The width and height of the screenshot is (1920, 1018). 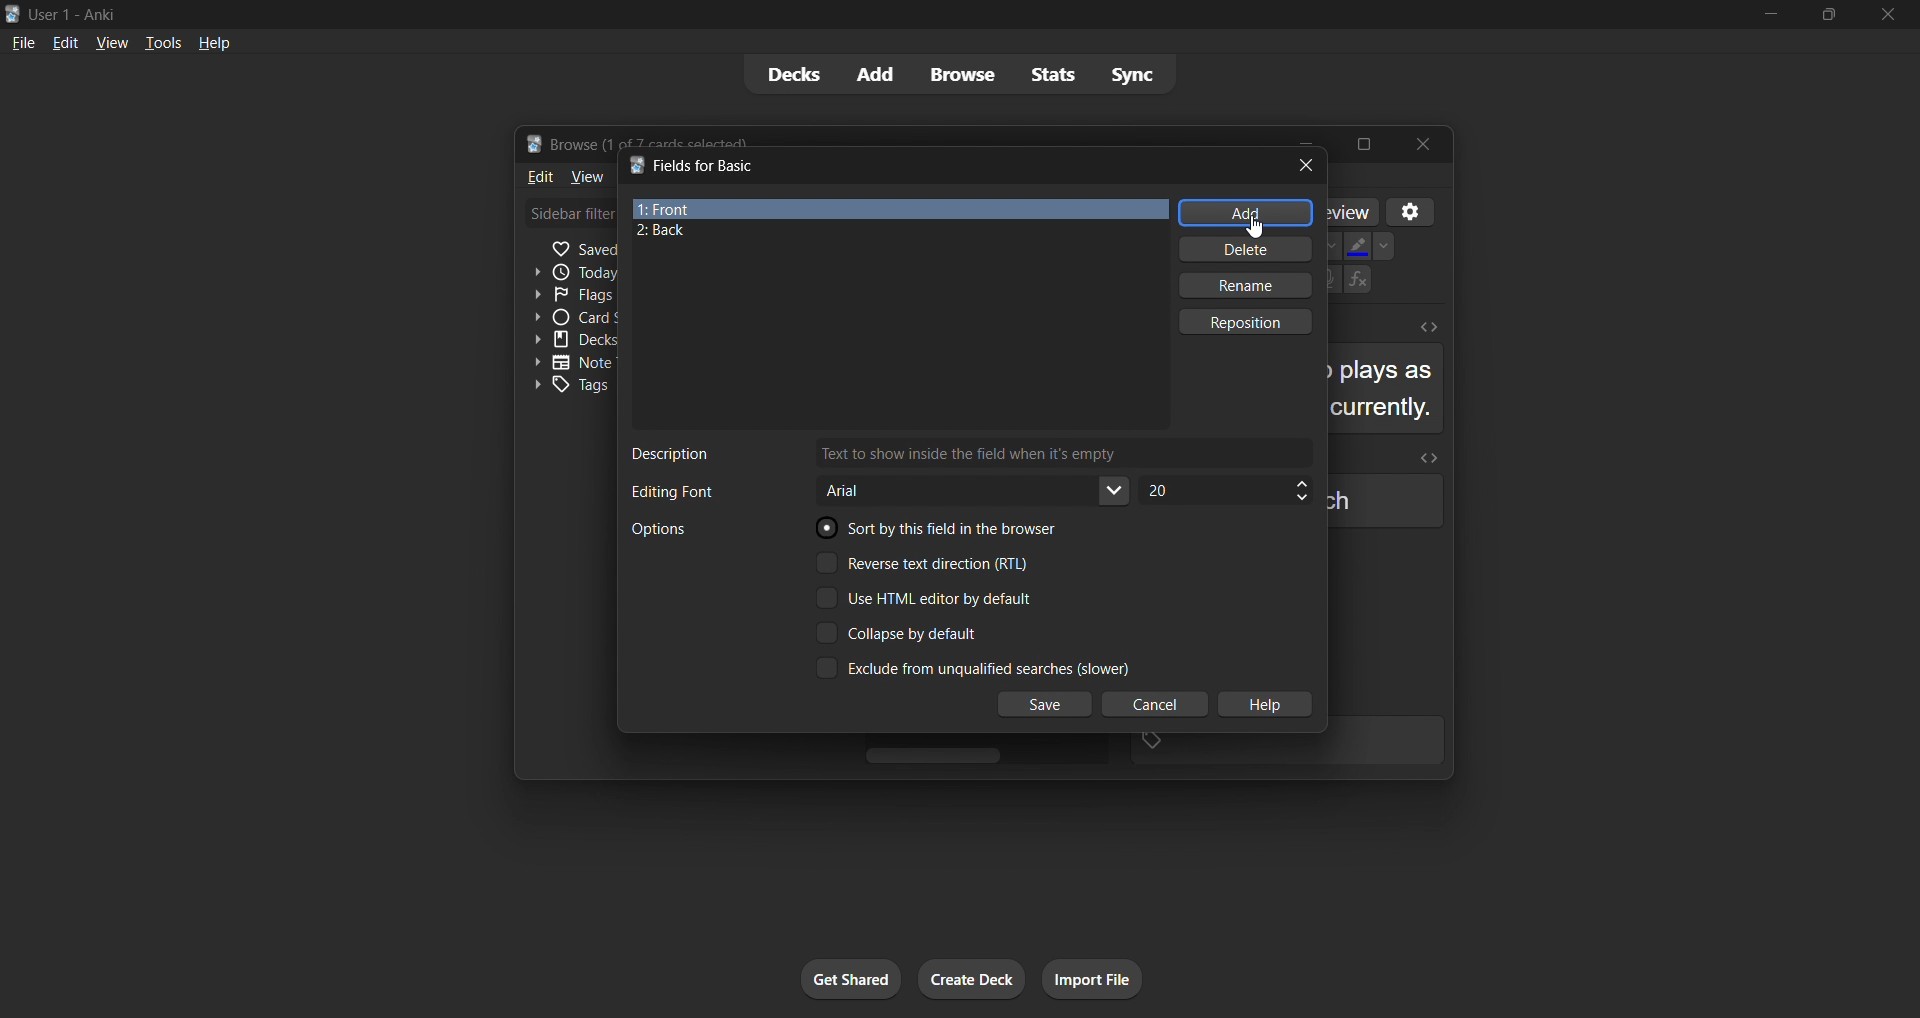 What do you see at coordinates (161, 43) in the screenshot?
I see `tools` at bounding box center [161, 43].